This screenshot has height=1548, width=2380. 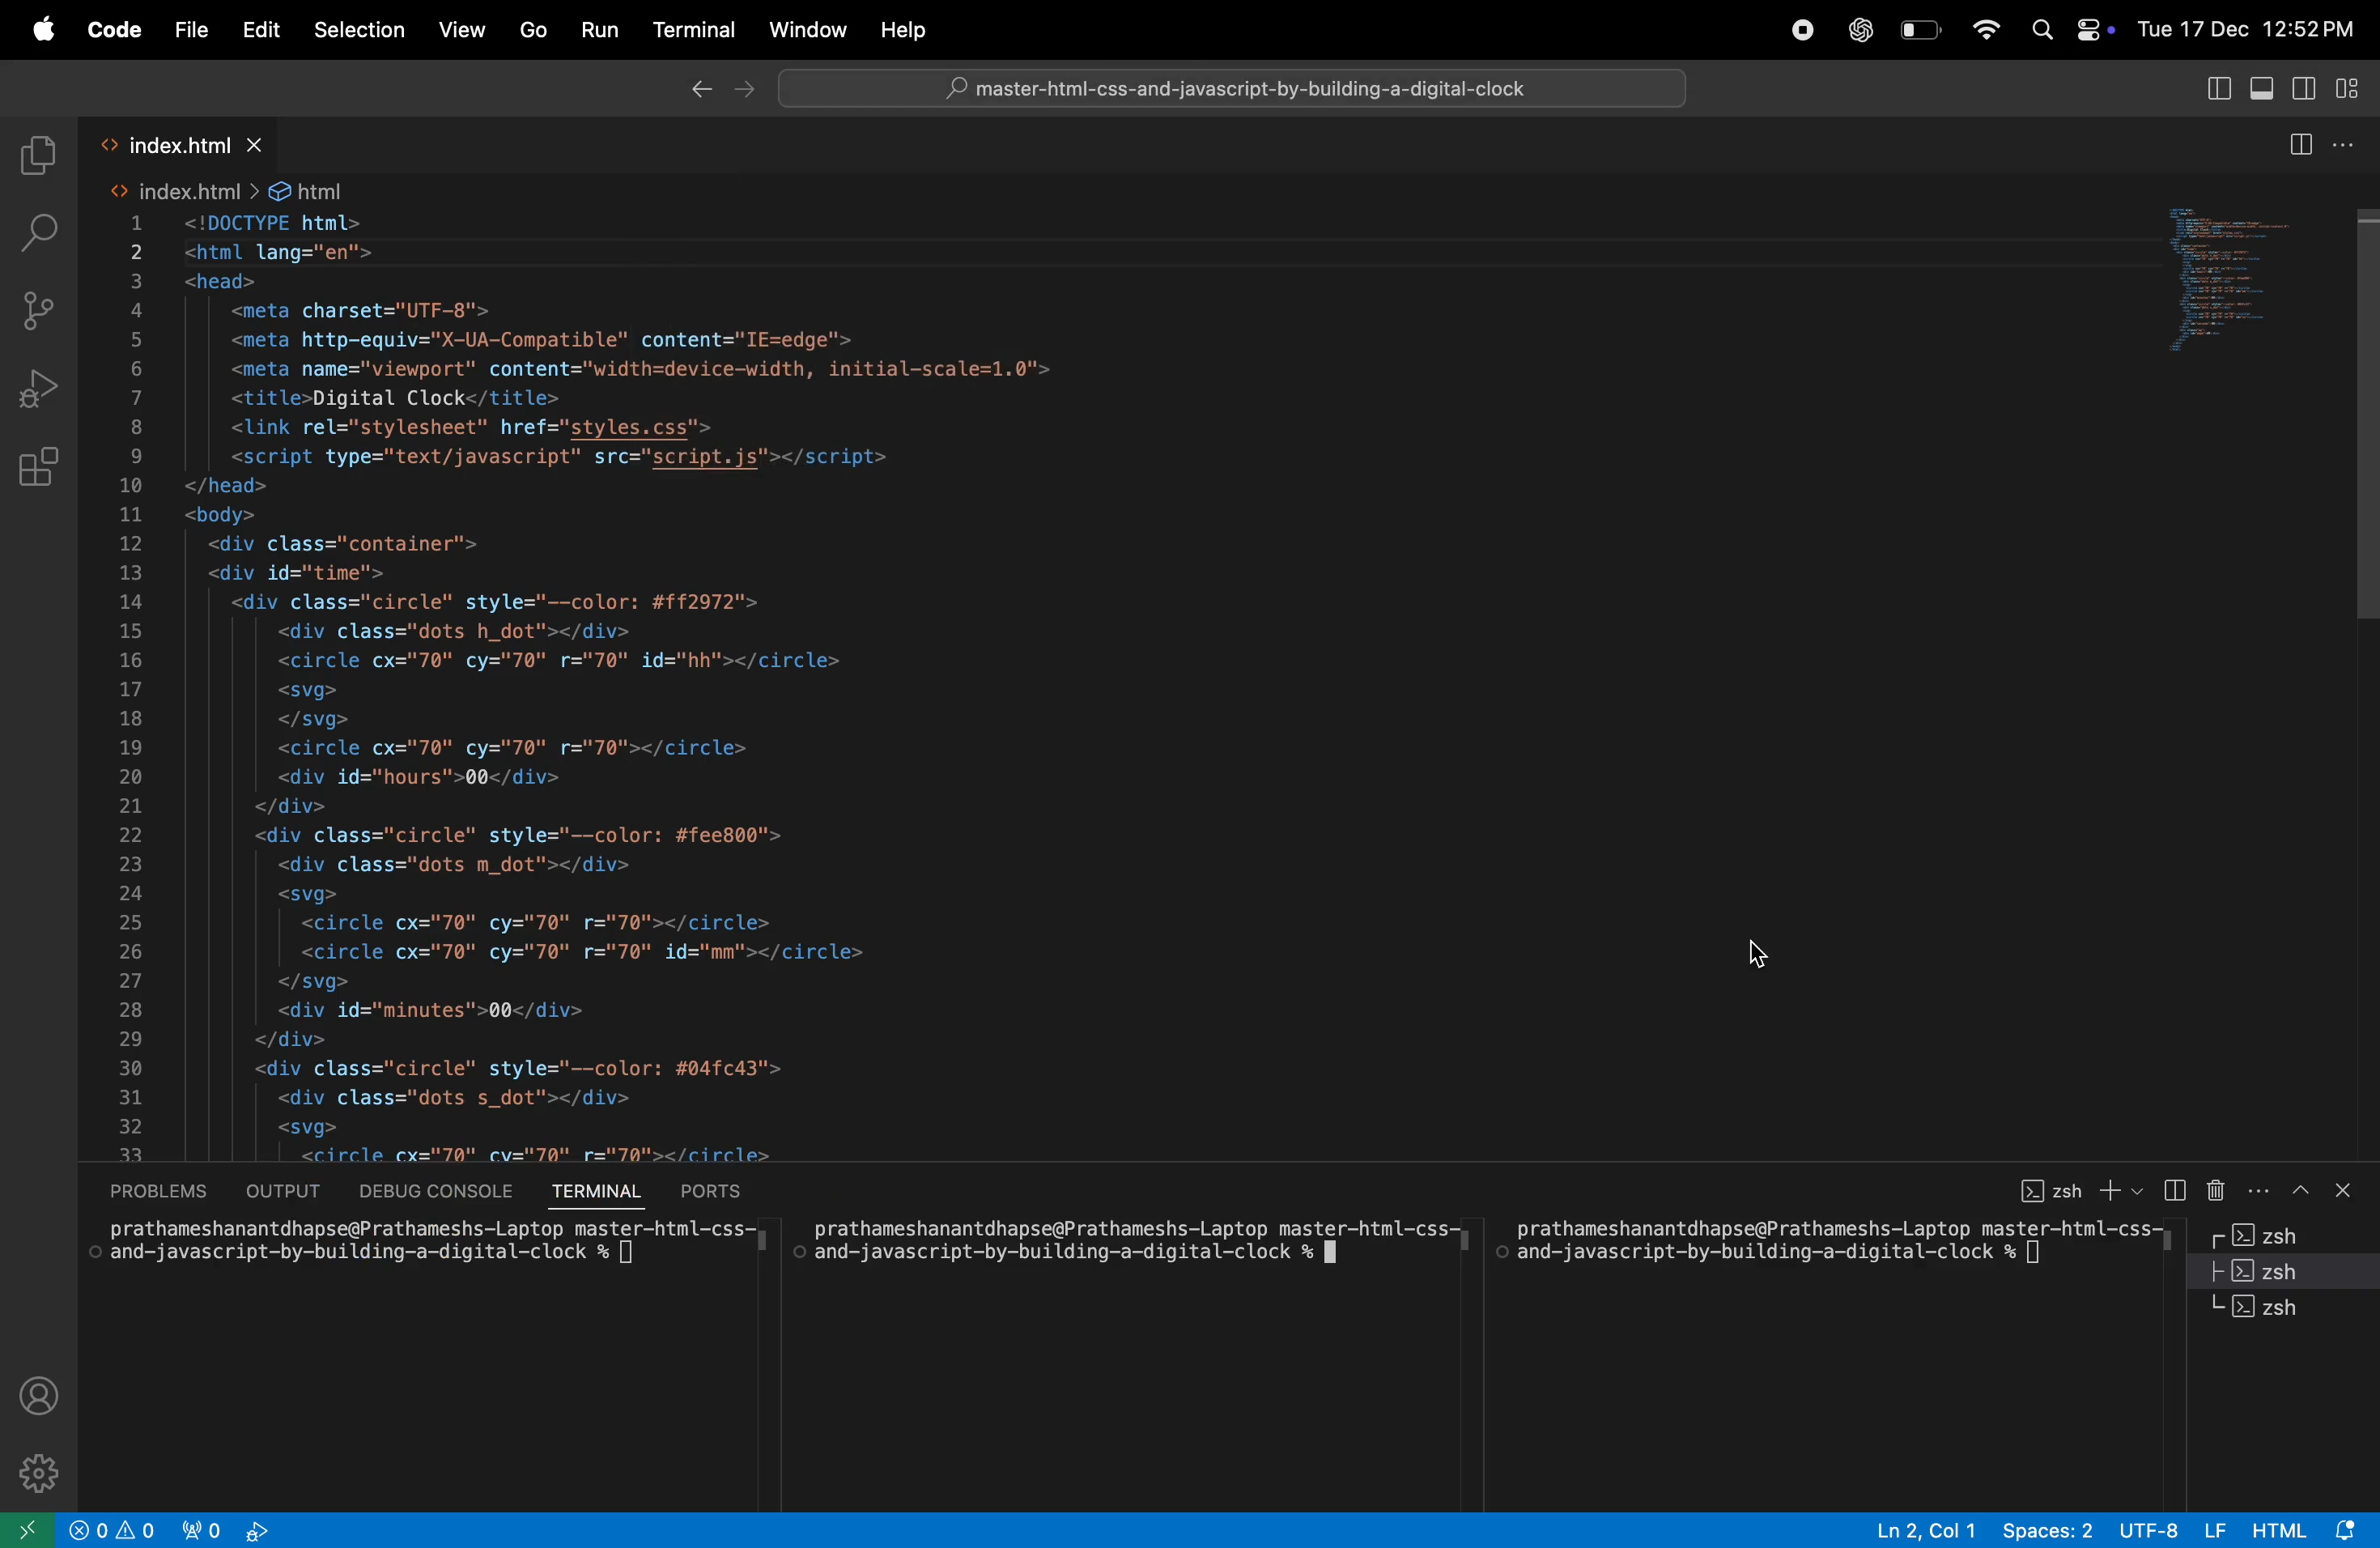 What do you see at coordinates (742, 88) in the screenshot?
I see `Forward` at bounding box center [742, 88].